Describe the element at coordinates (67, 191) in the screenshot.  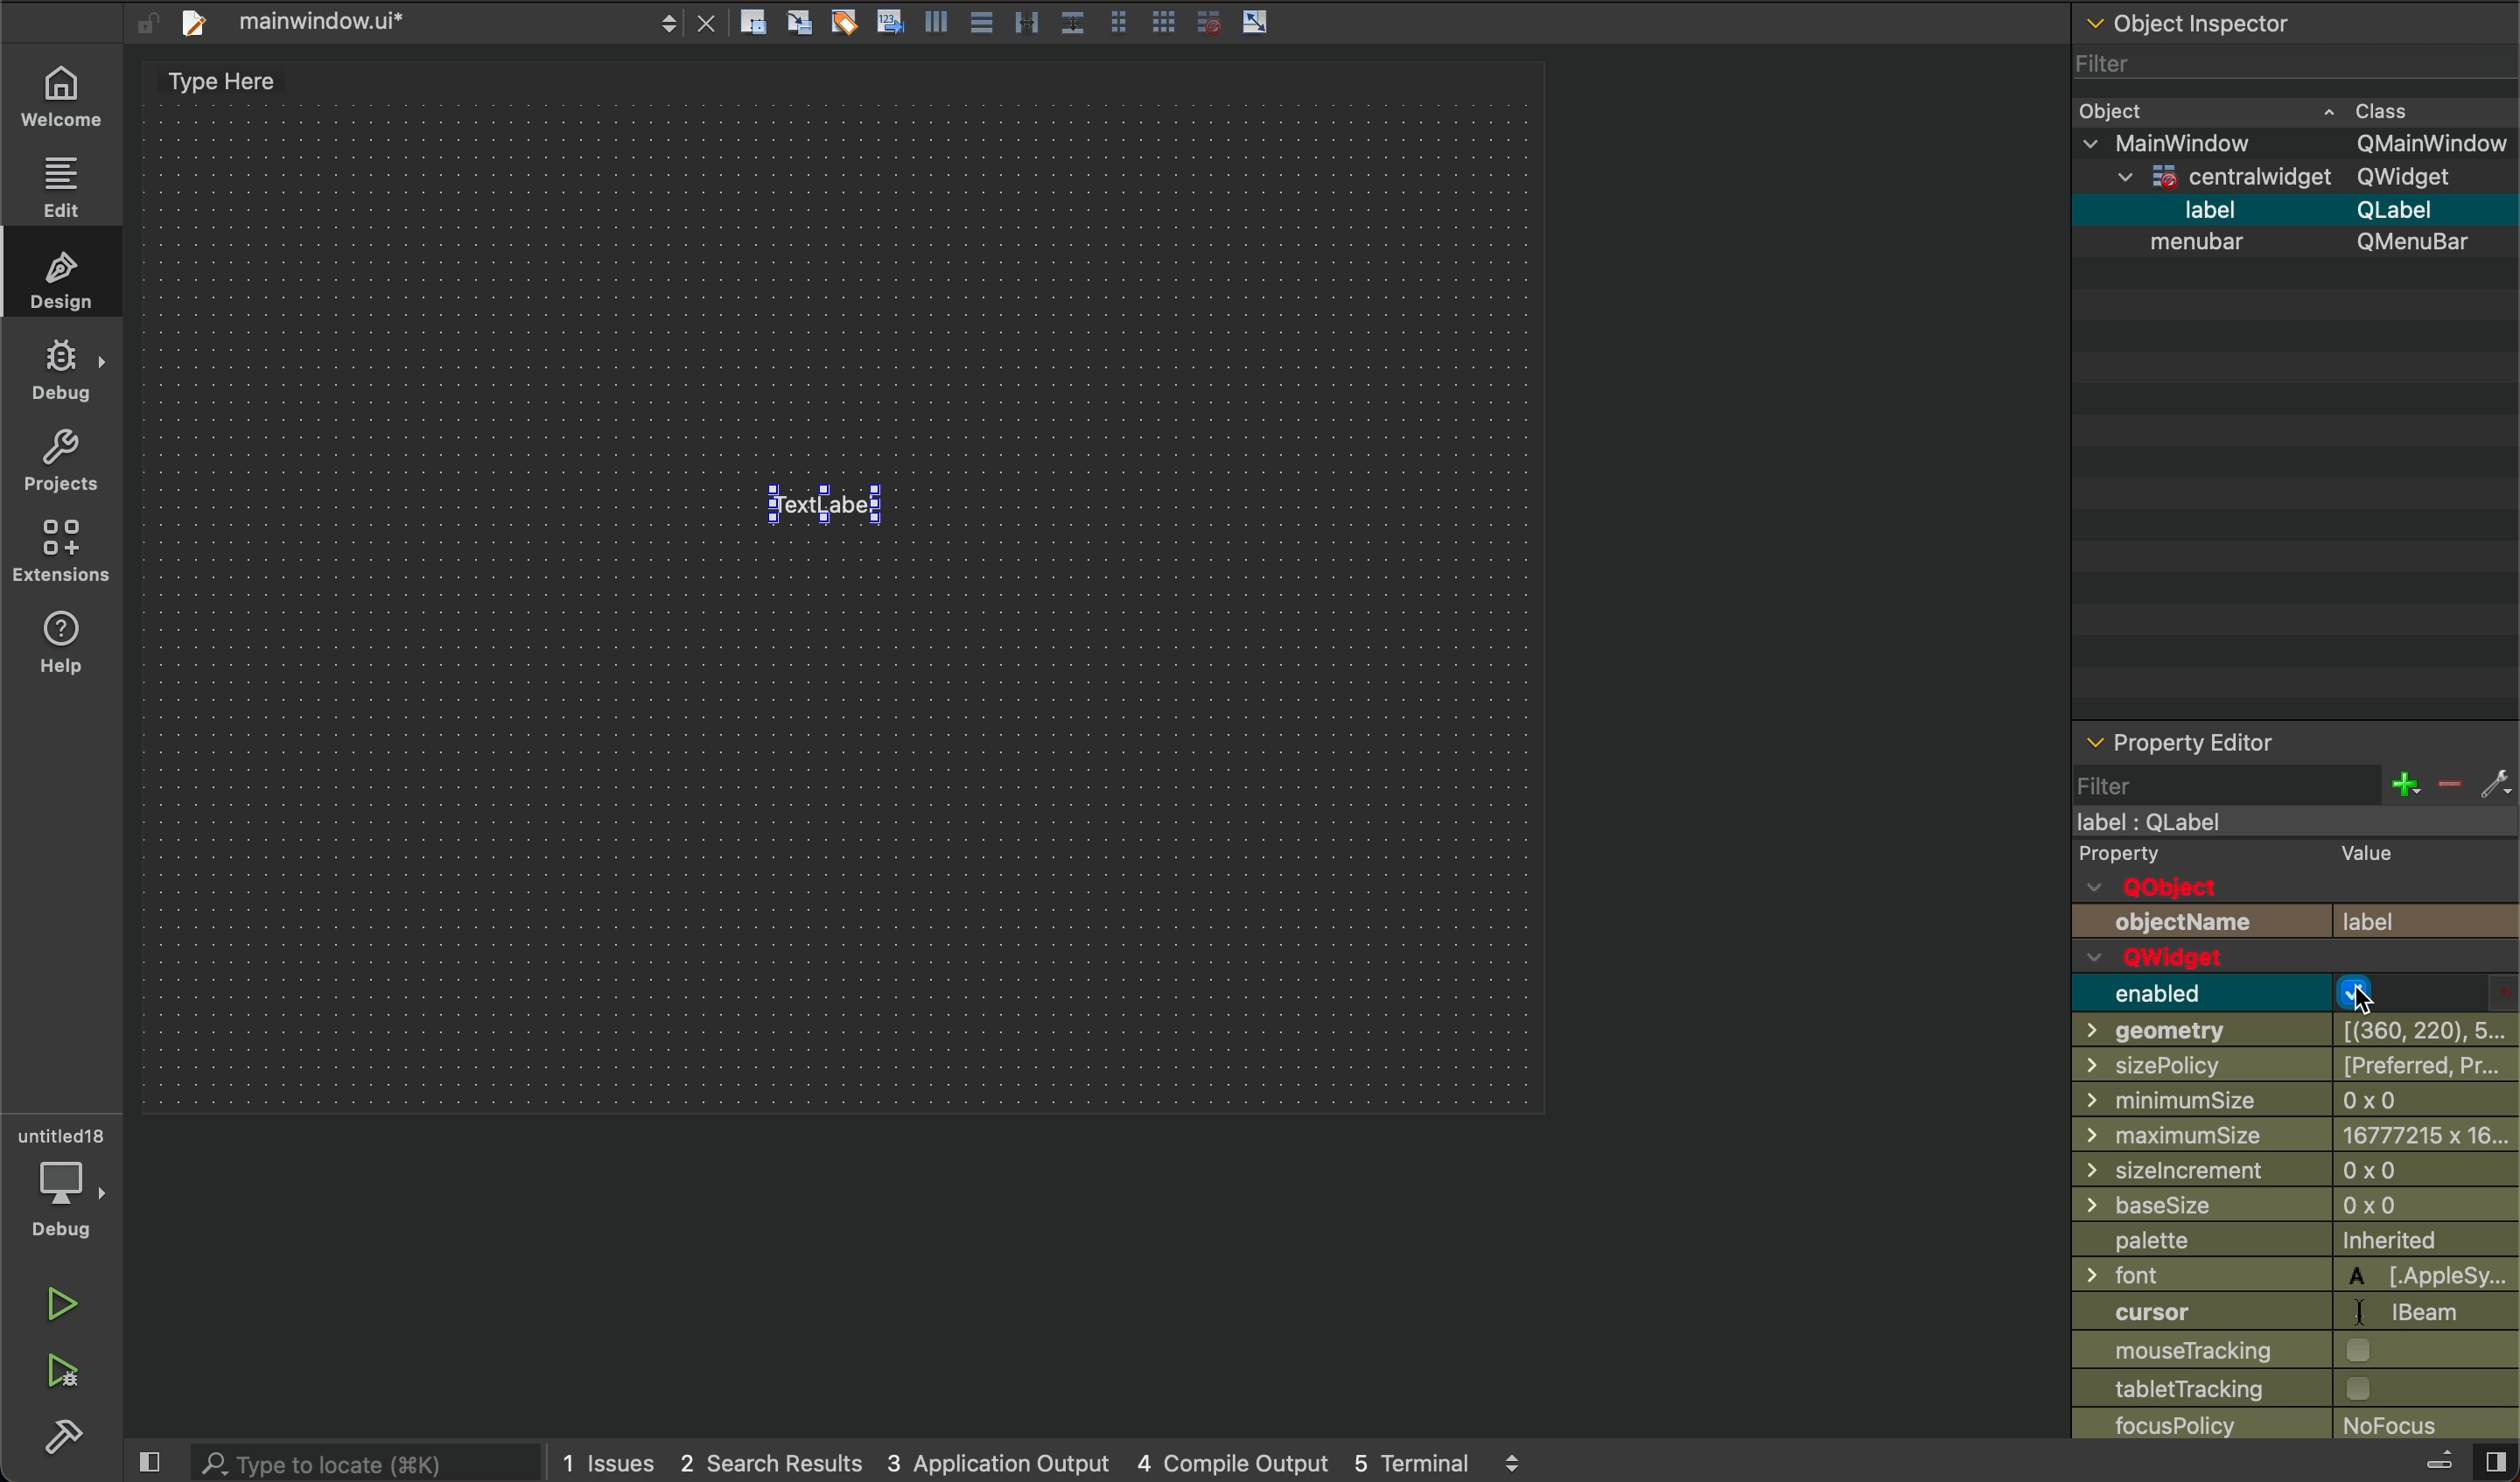
I see `edit` at that location.